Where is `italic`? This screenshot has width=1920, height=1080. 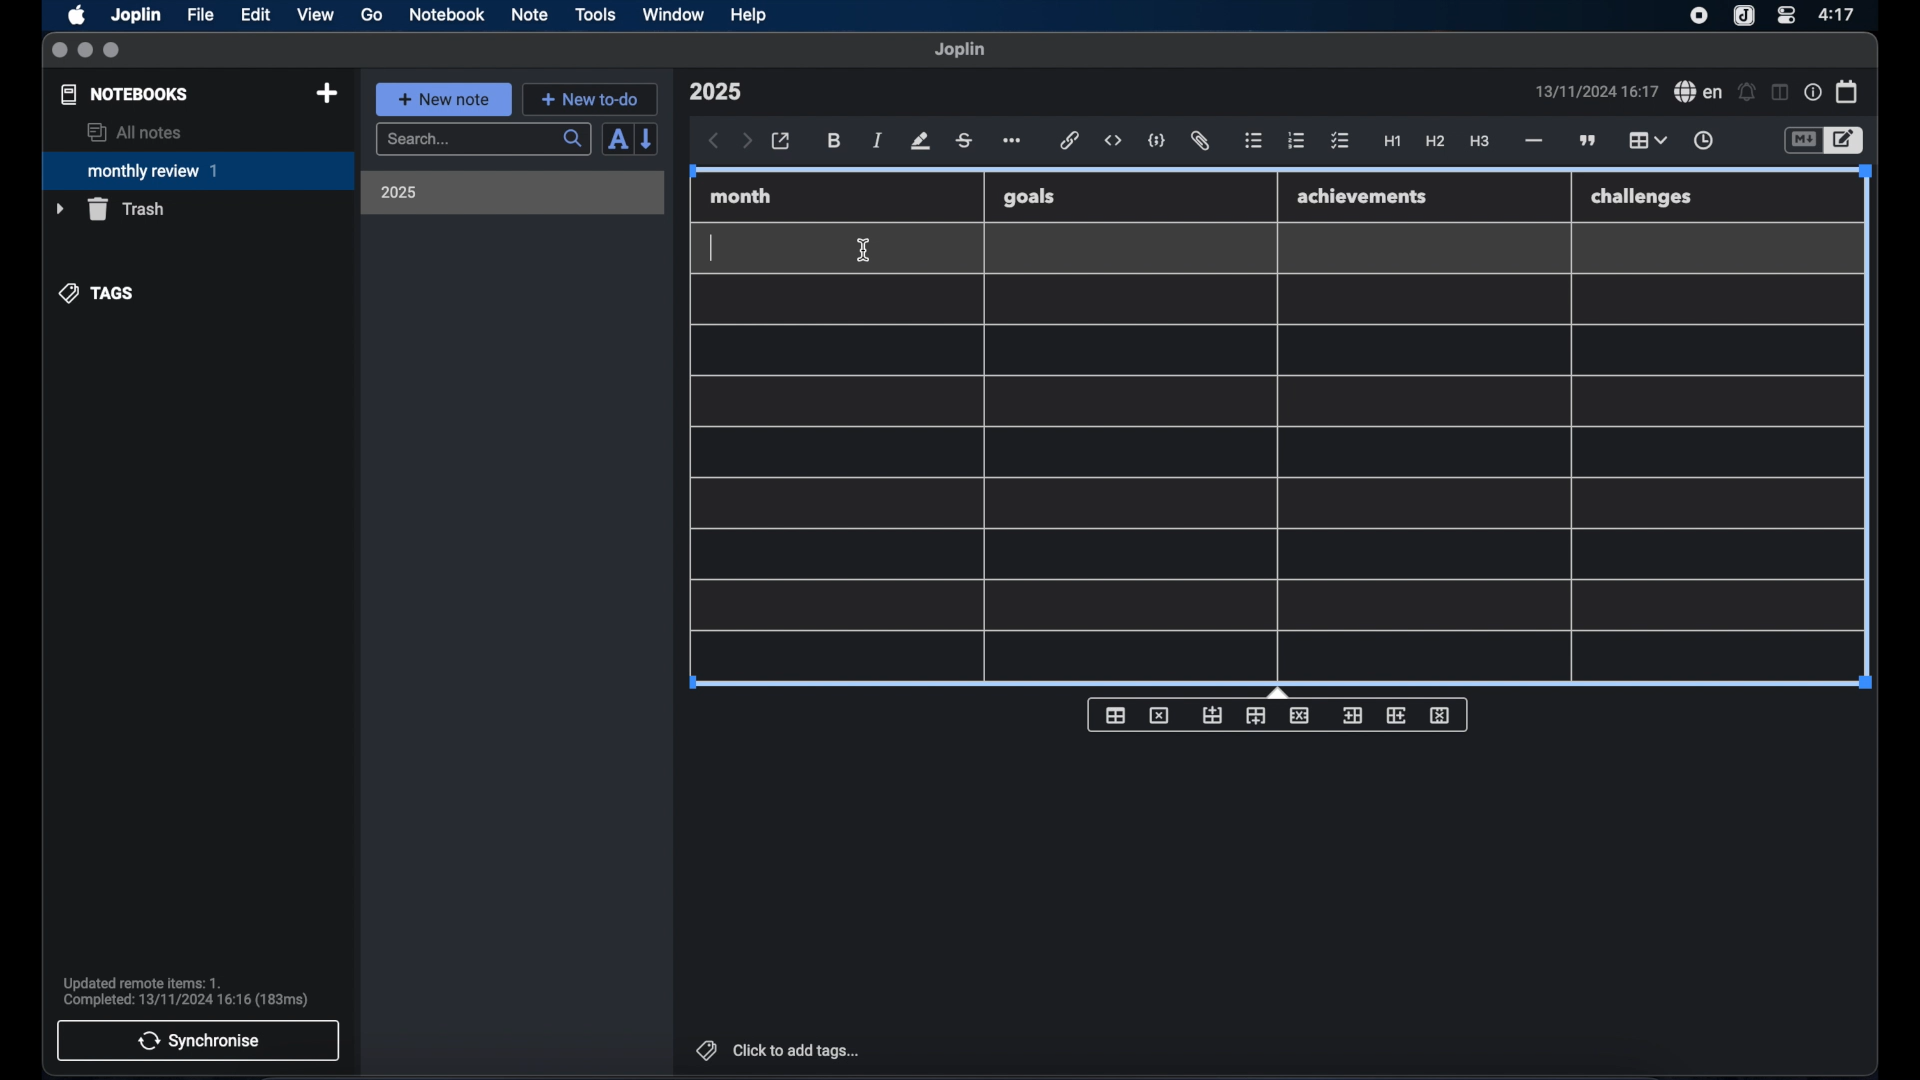
italic is located at coordinates (878, 140).